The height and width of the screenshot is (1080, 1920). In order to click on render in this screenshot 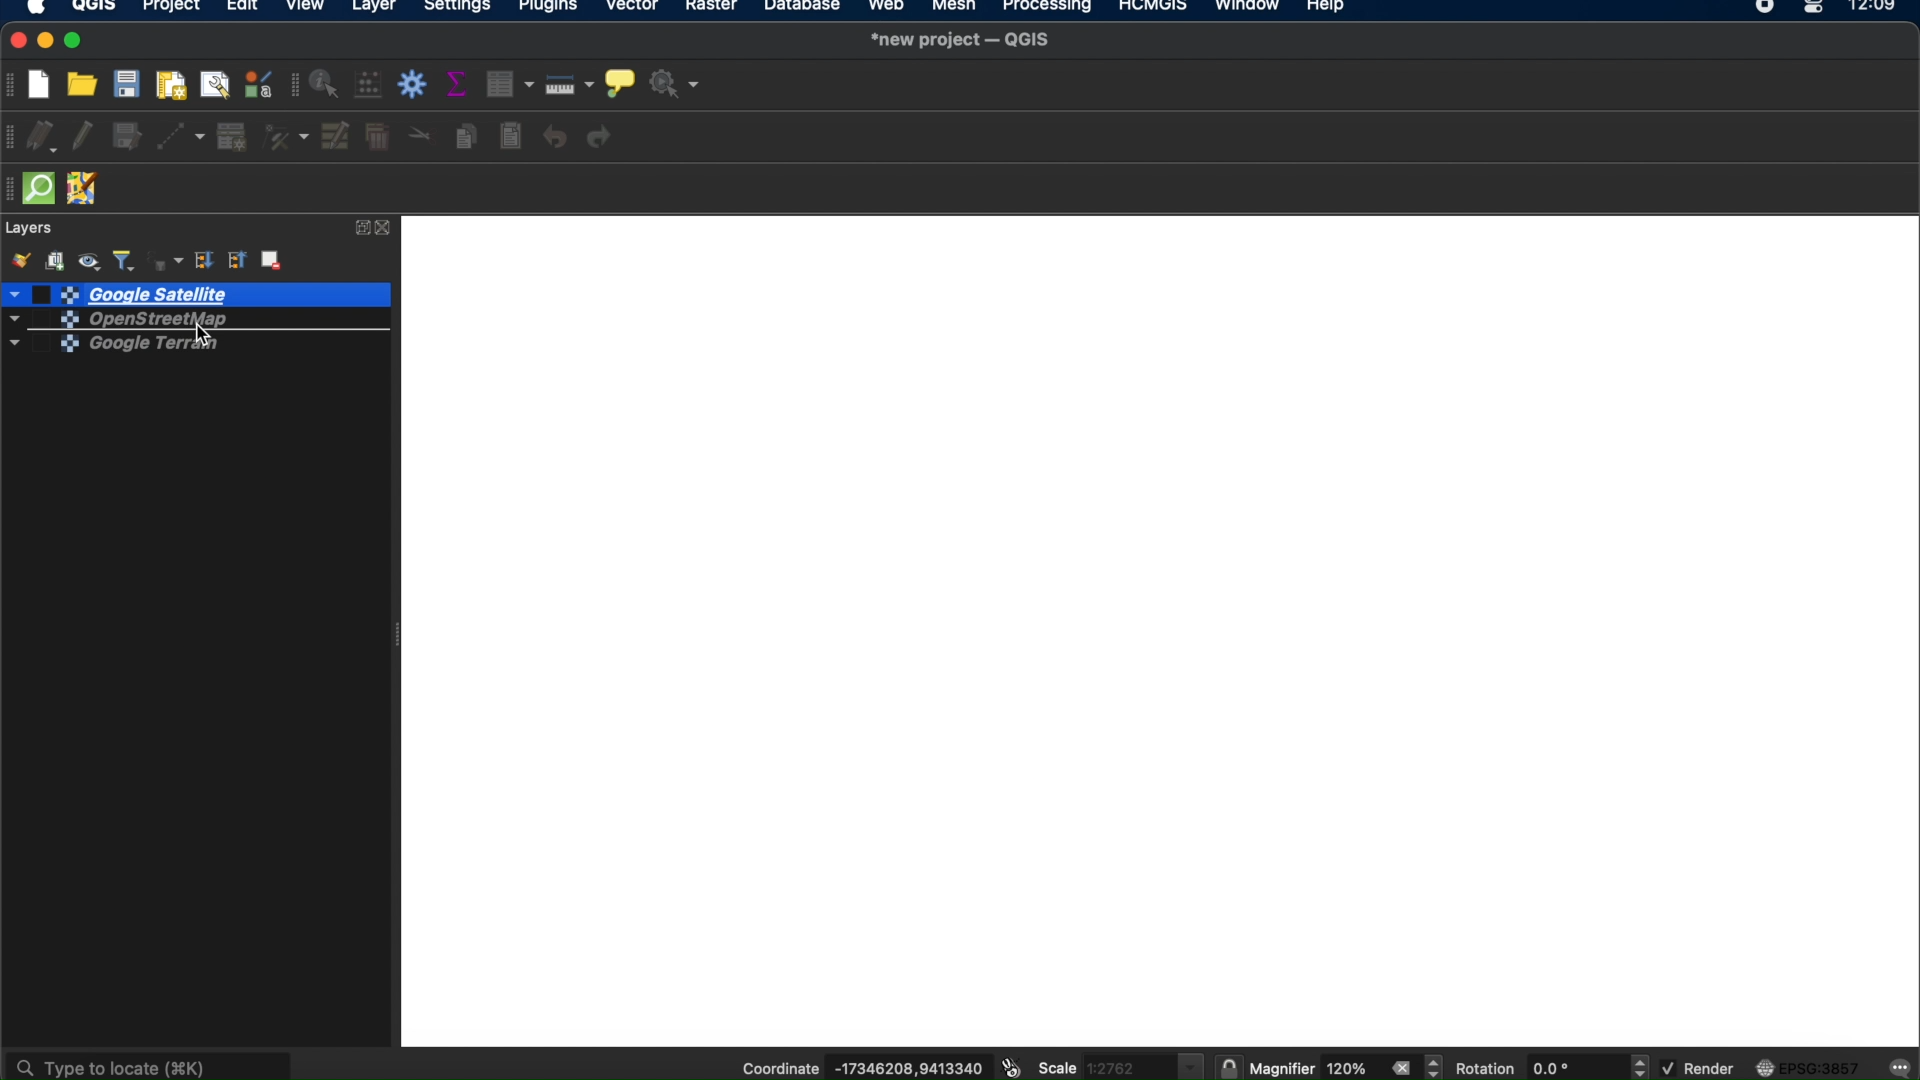, I will do `click(1697, 1068)`.